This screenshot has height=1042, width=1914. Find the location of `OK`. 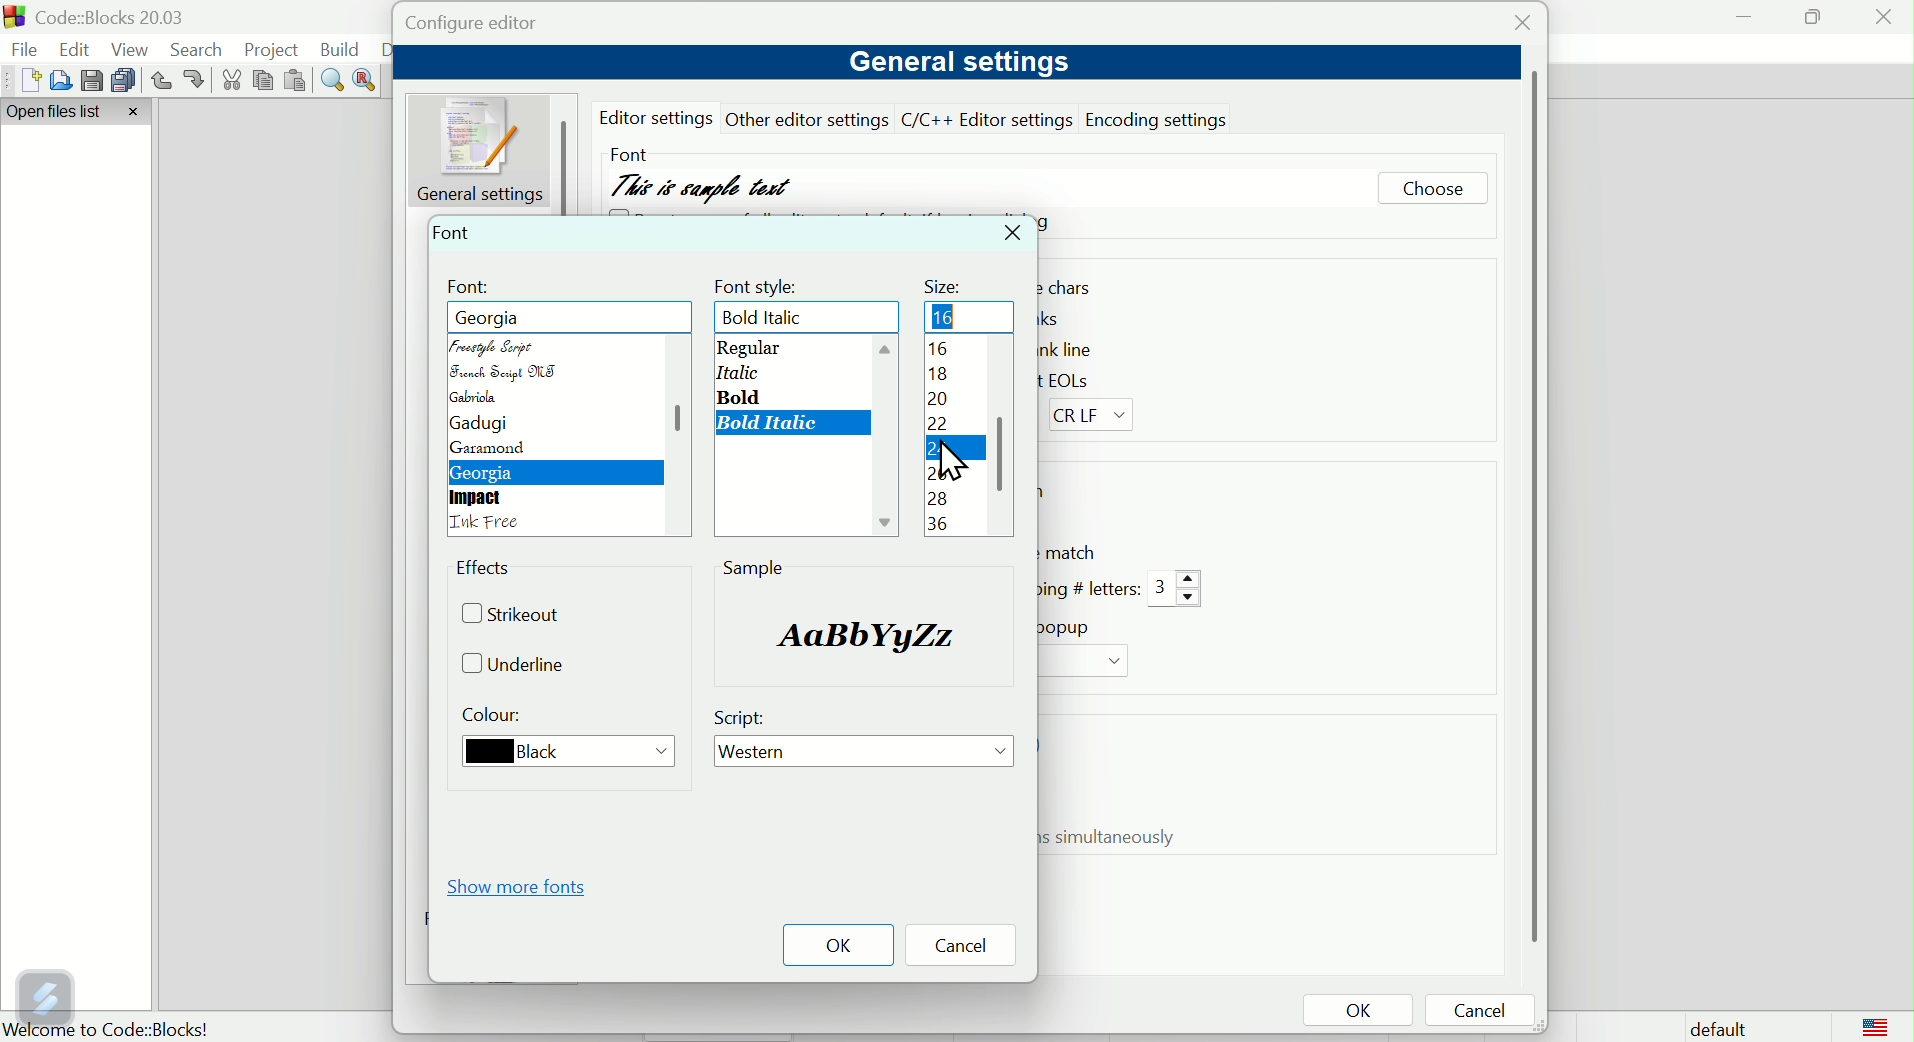

OK is located at coordinates (838, 945).